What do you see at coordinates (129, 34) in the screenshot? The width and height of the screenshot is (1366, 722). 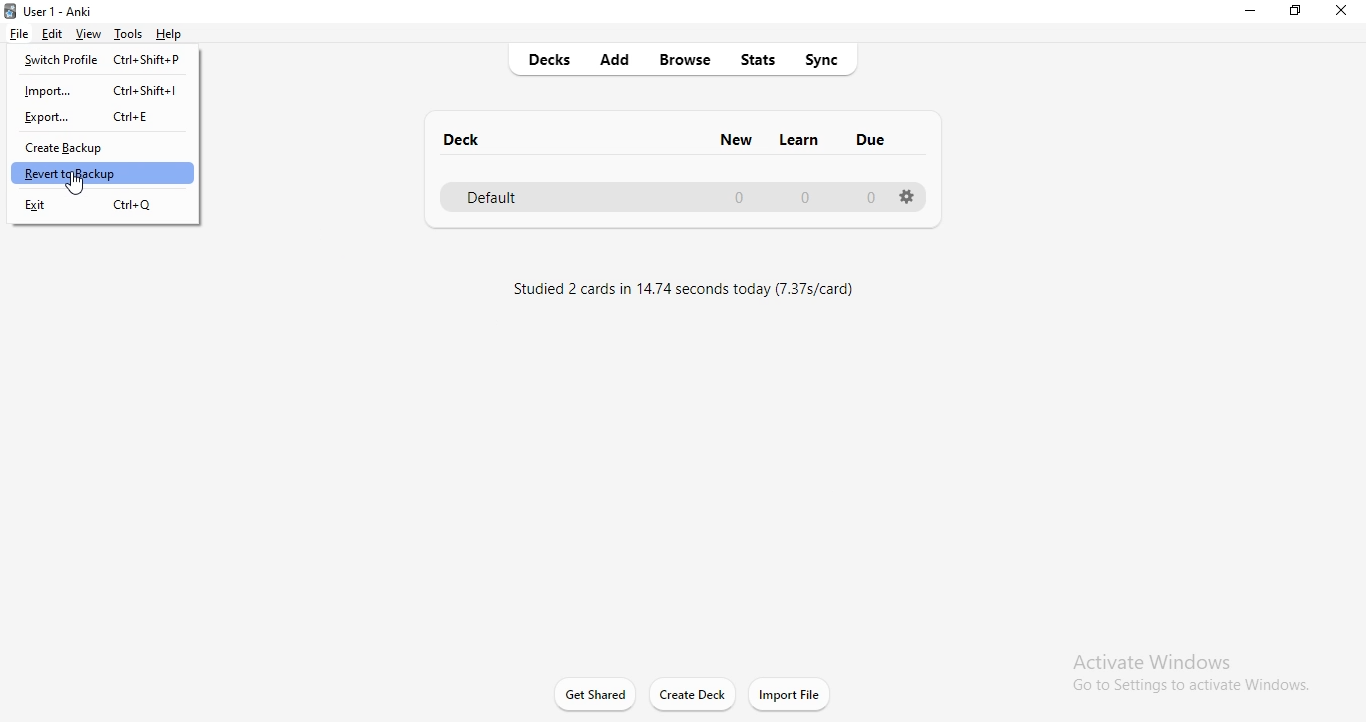 I see `tools` at bounding box center [129, 34].